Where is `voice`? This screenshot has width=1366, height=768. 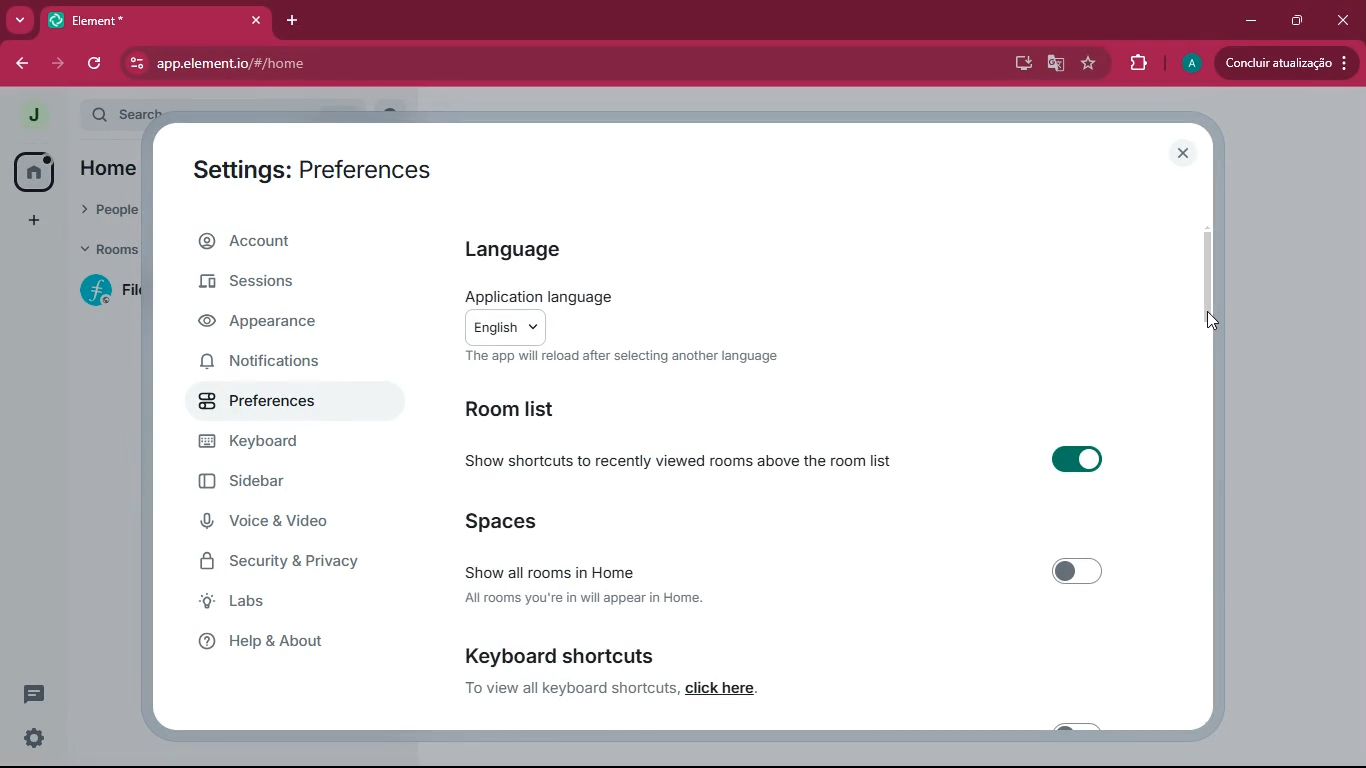 voice is located at coordinates (277, 523).